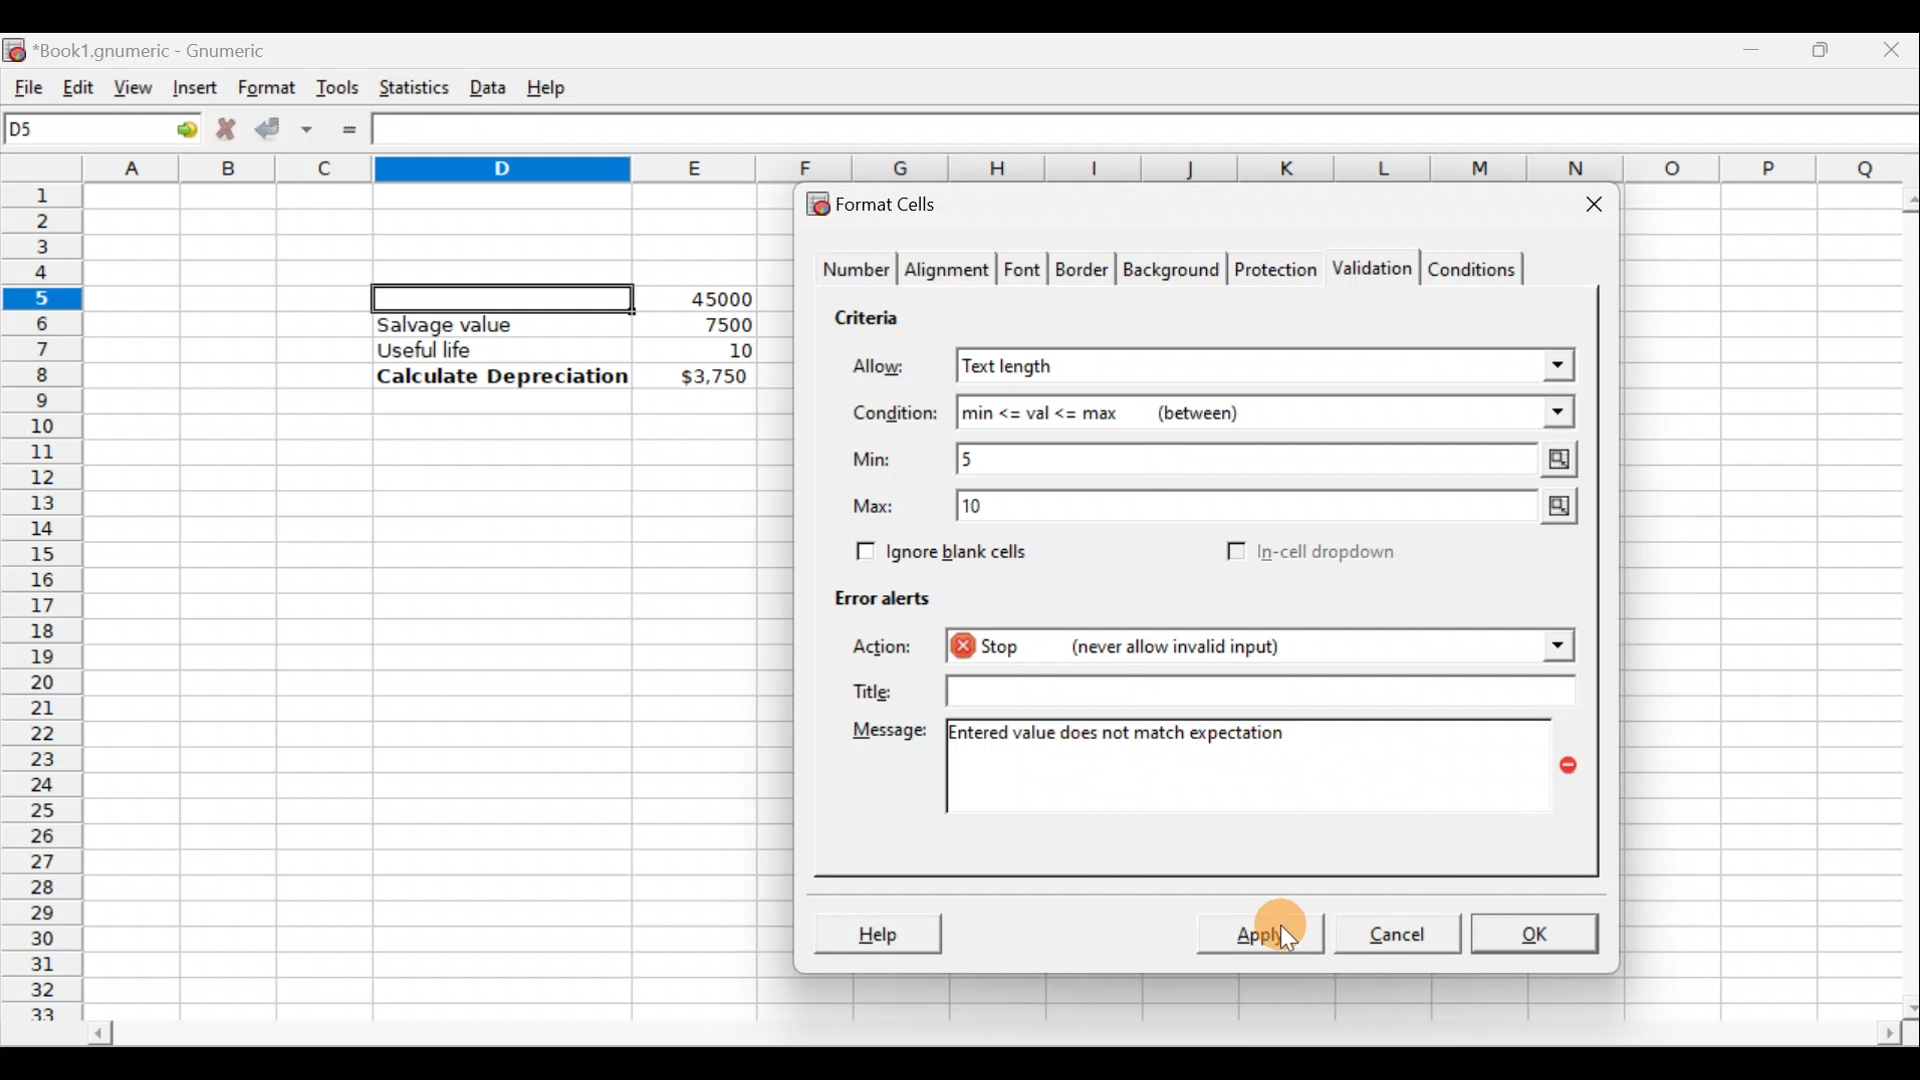  What do you see at coordinates (1394, 932) in the screenshot?
I see `Cancel` at bounding box center [1394, 932].